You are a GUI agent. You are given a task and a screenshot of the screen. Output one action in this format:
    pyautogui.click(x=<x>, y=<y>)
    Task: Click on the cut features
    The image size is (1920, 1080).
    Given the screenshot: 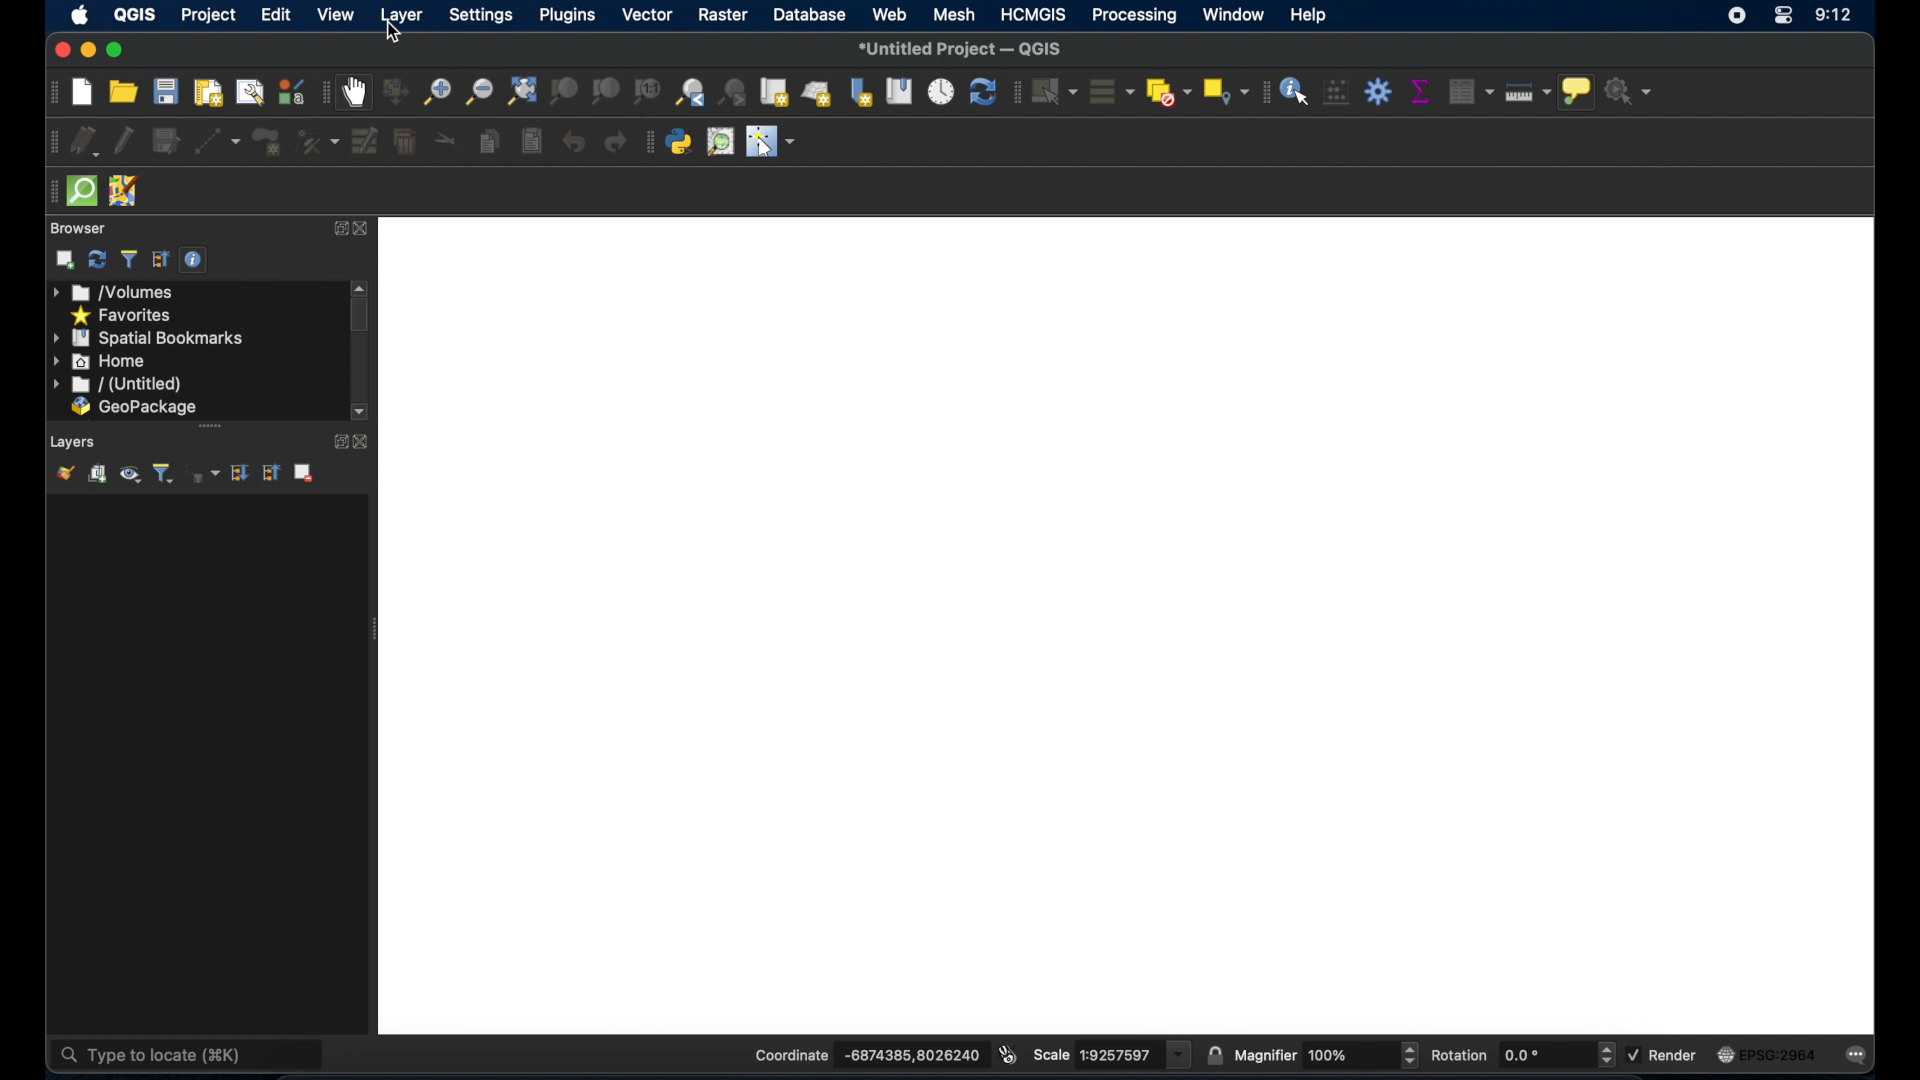 What is the action you would take?
    pyautogui.click(x=443, y=137)
    